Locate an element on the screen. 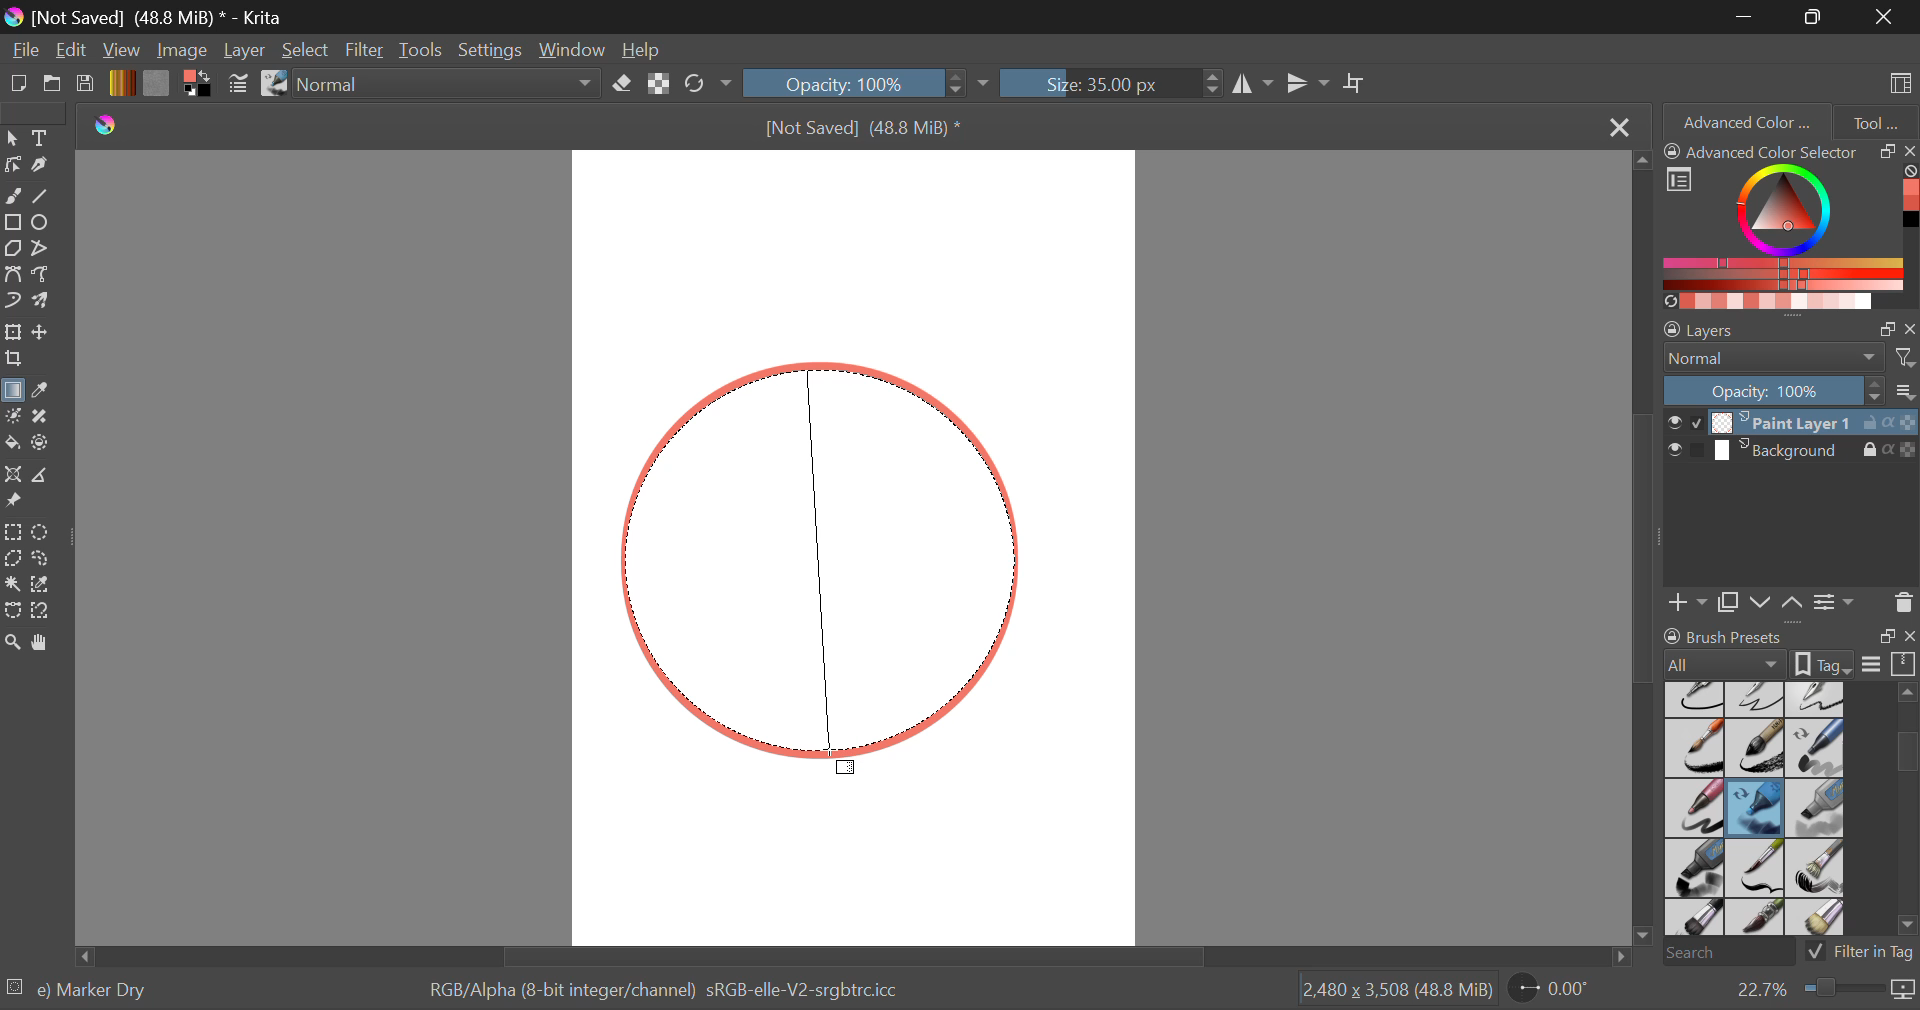 This screenshot has width=1920, height=1010. Edit Shapes Tool is located at coordinates (12, 165).